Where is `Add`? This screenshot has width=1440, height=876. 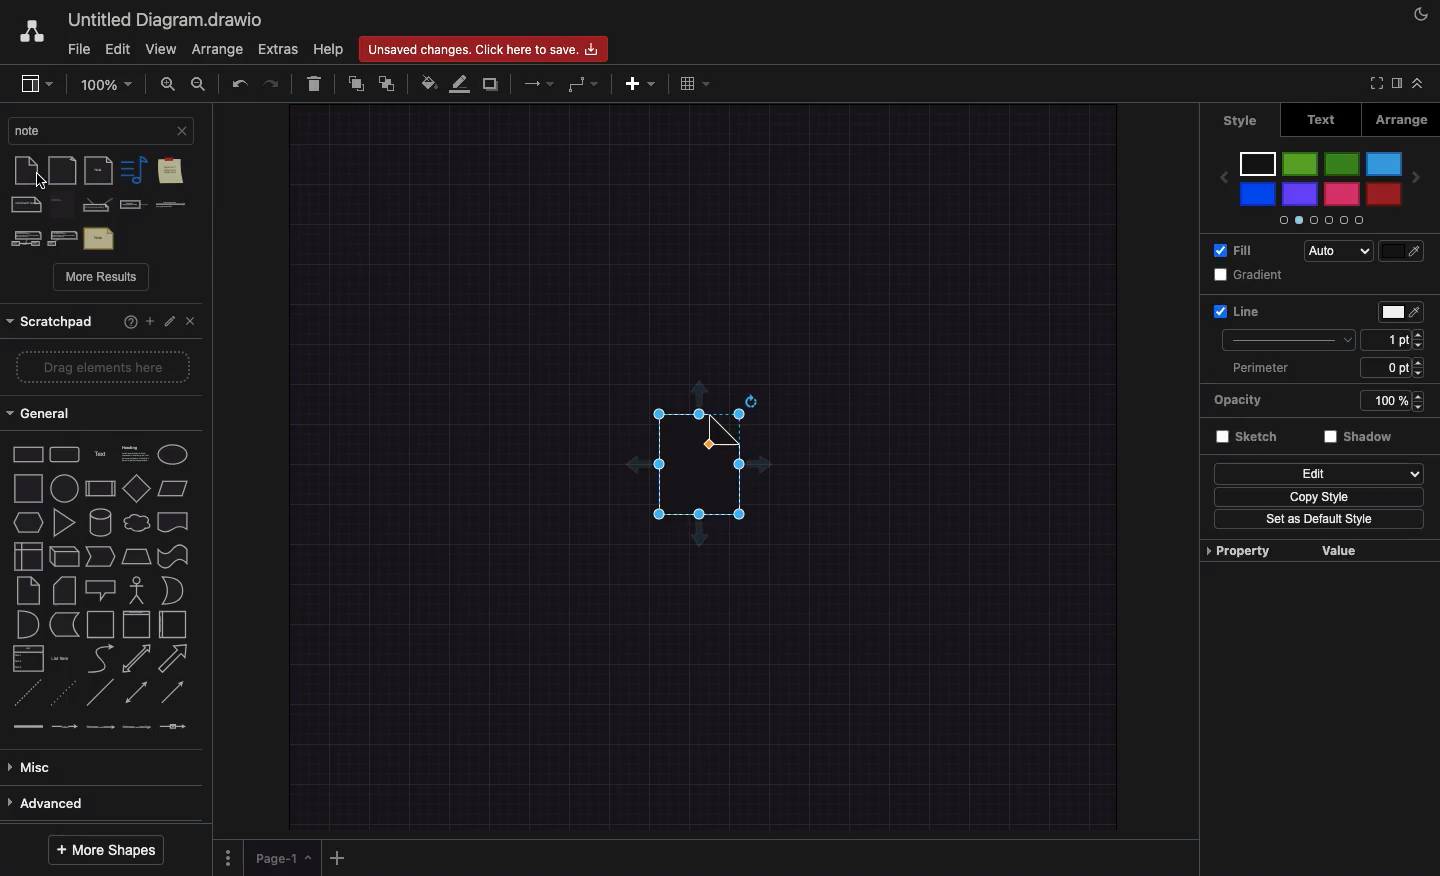 Add is located at coordinates (151, 323).